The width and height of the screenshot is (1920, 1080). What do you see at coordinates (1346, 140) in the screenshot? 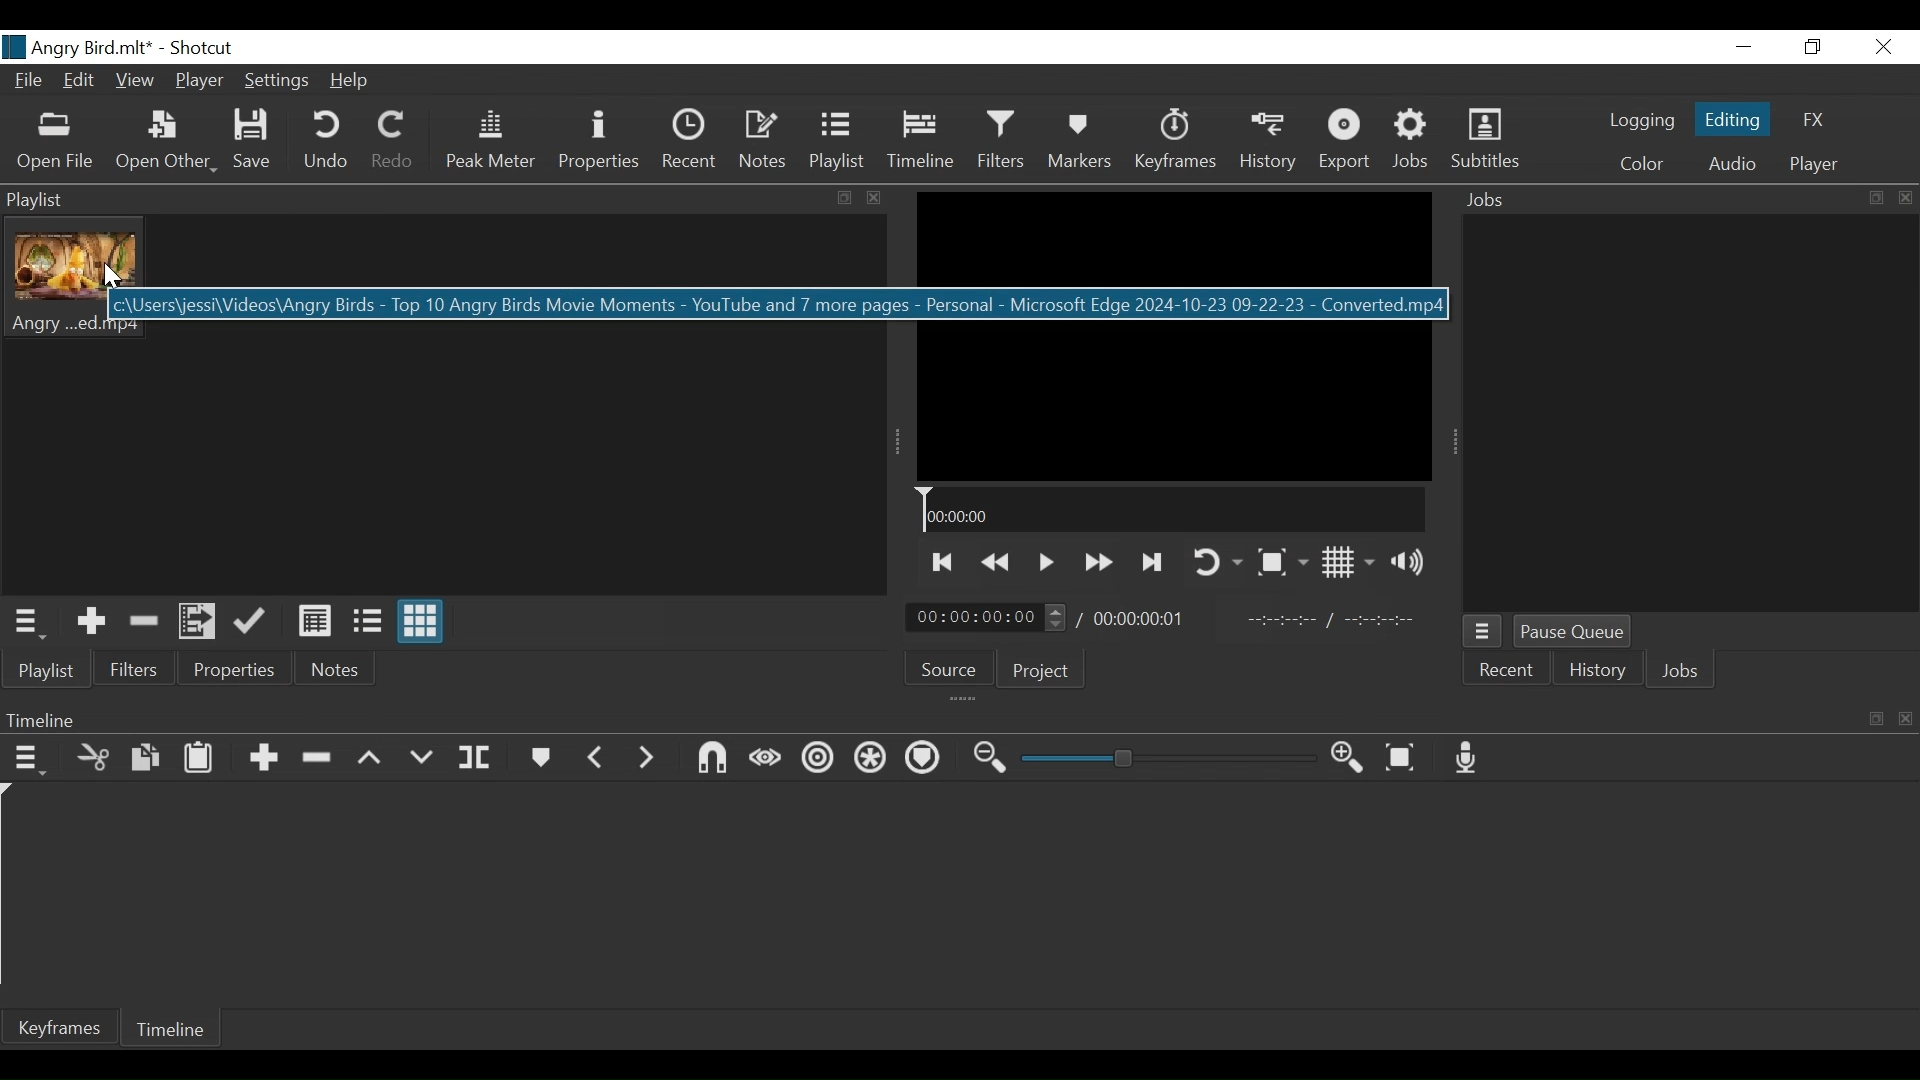
I see `Export` at bounding box center [1346, 140].